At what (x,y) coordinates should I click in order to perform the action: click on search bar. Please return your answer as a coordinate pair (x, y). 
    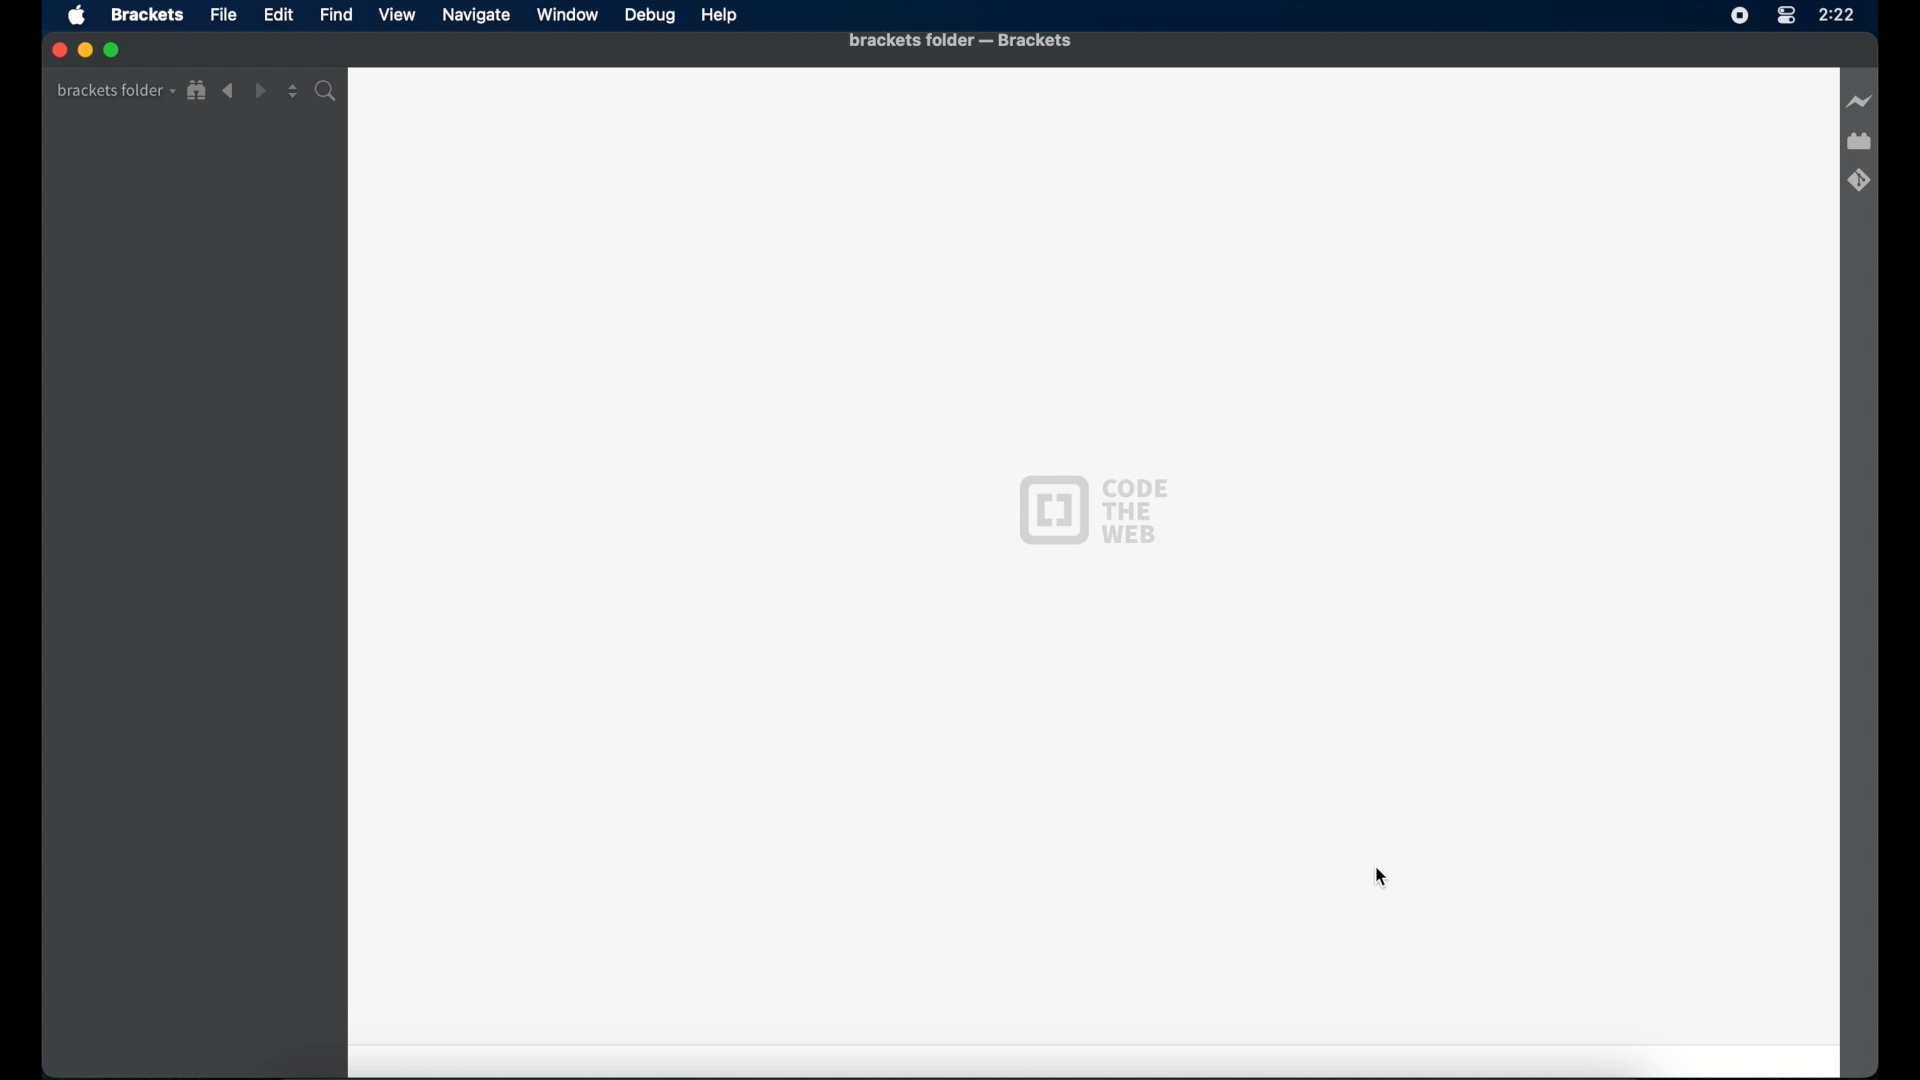
    Looking at the image, I should click on (329, 91).